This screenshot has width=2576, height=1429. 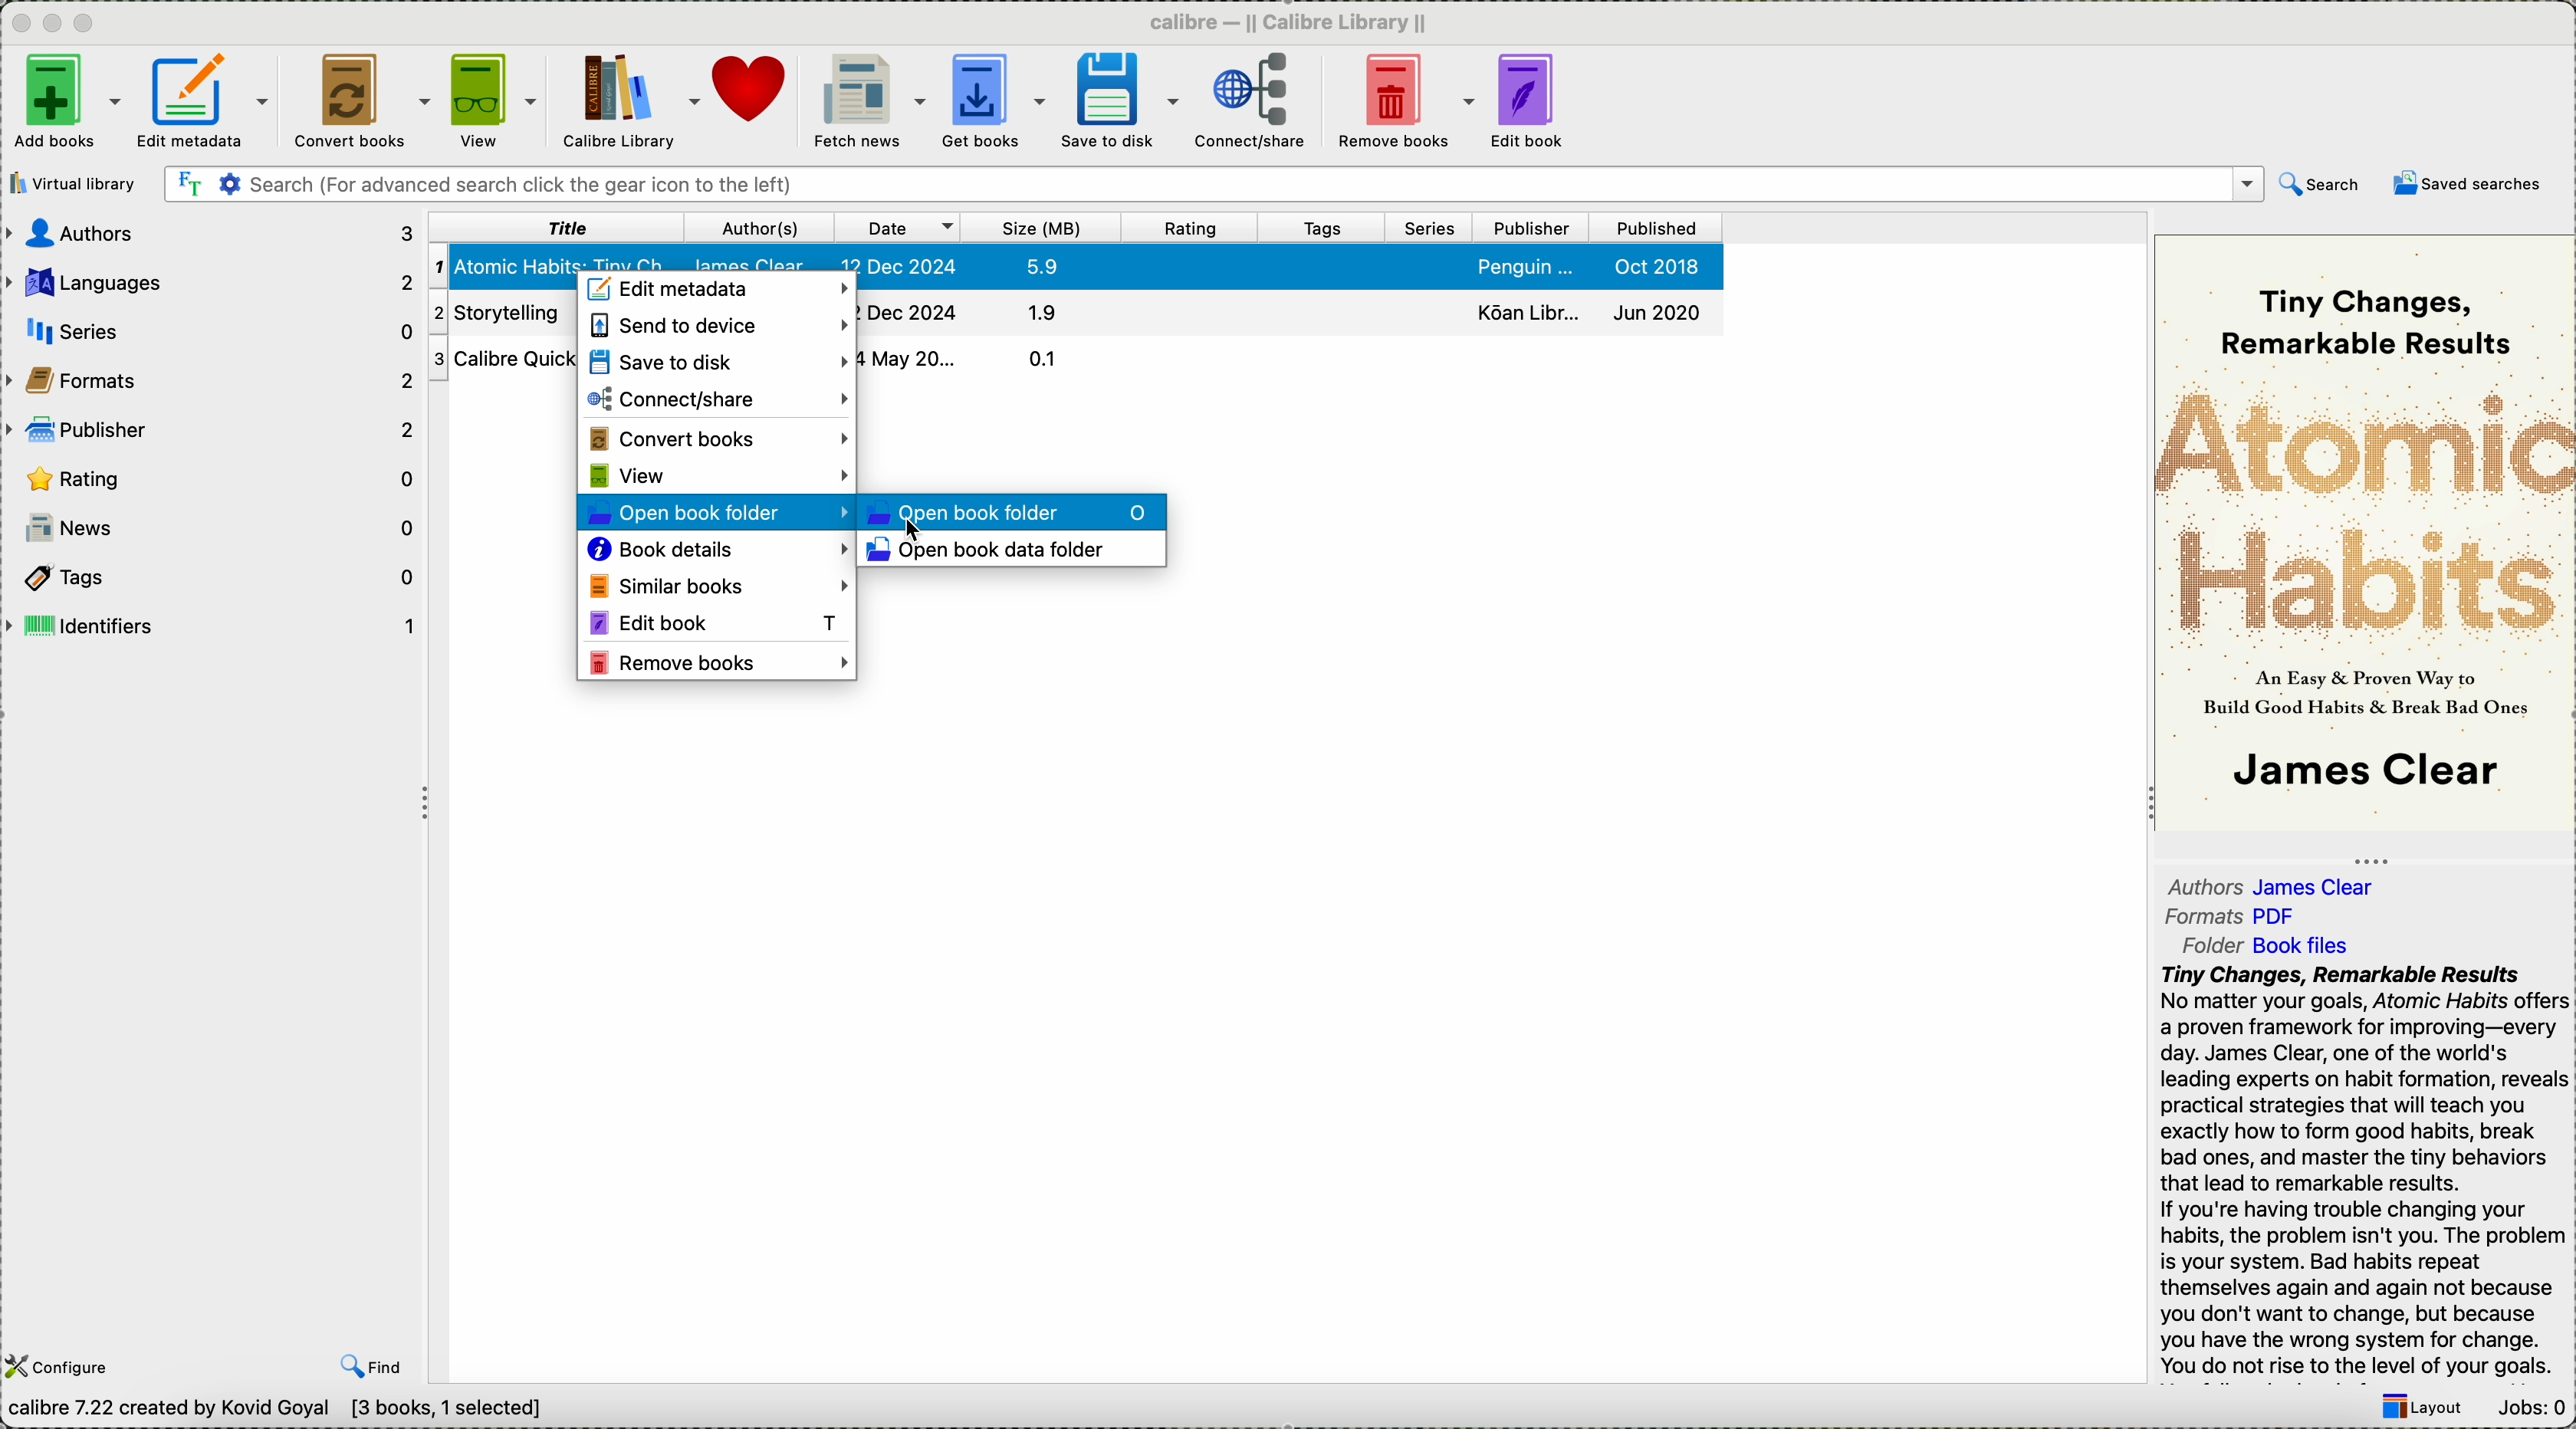 I want to click on search bar, so click(x=1211, y=185).